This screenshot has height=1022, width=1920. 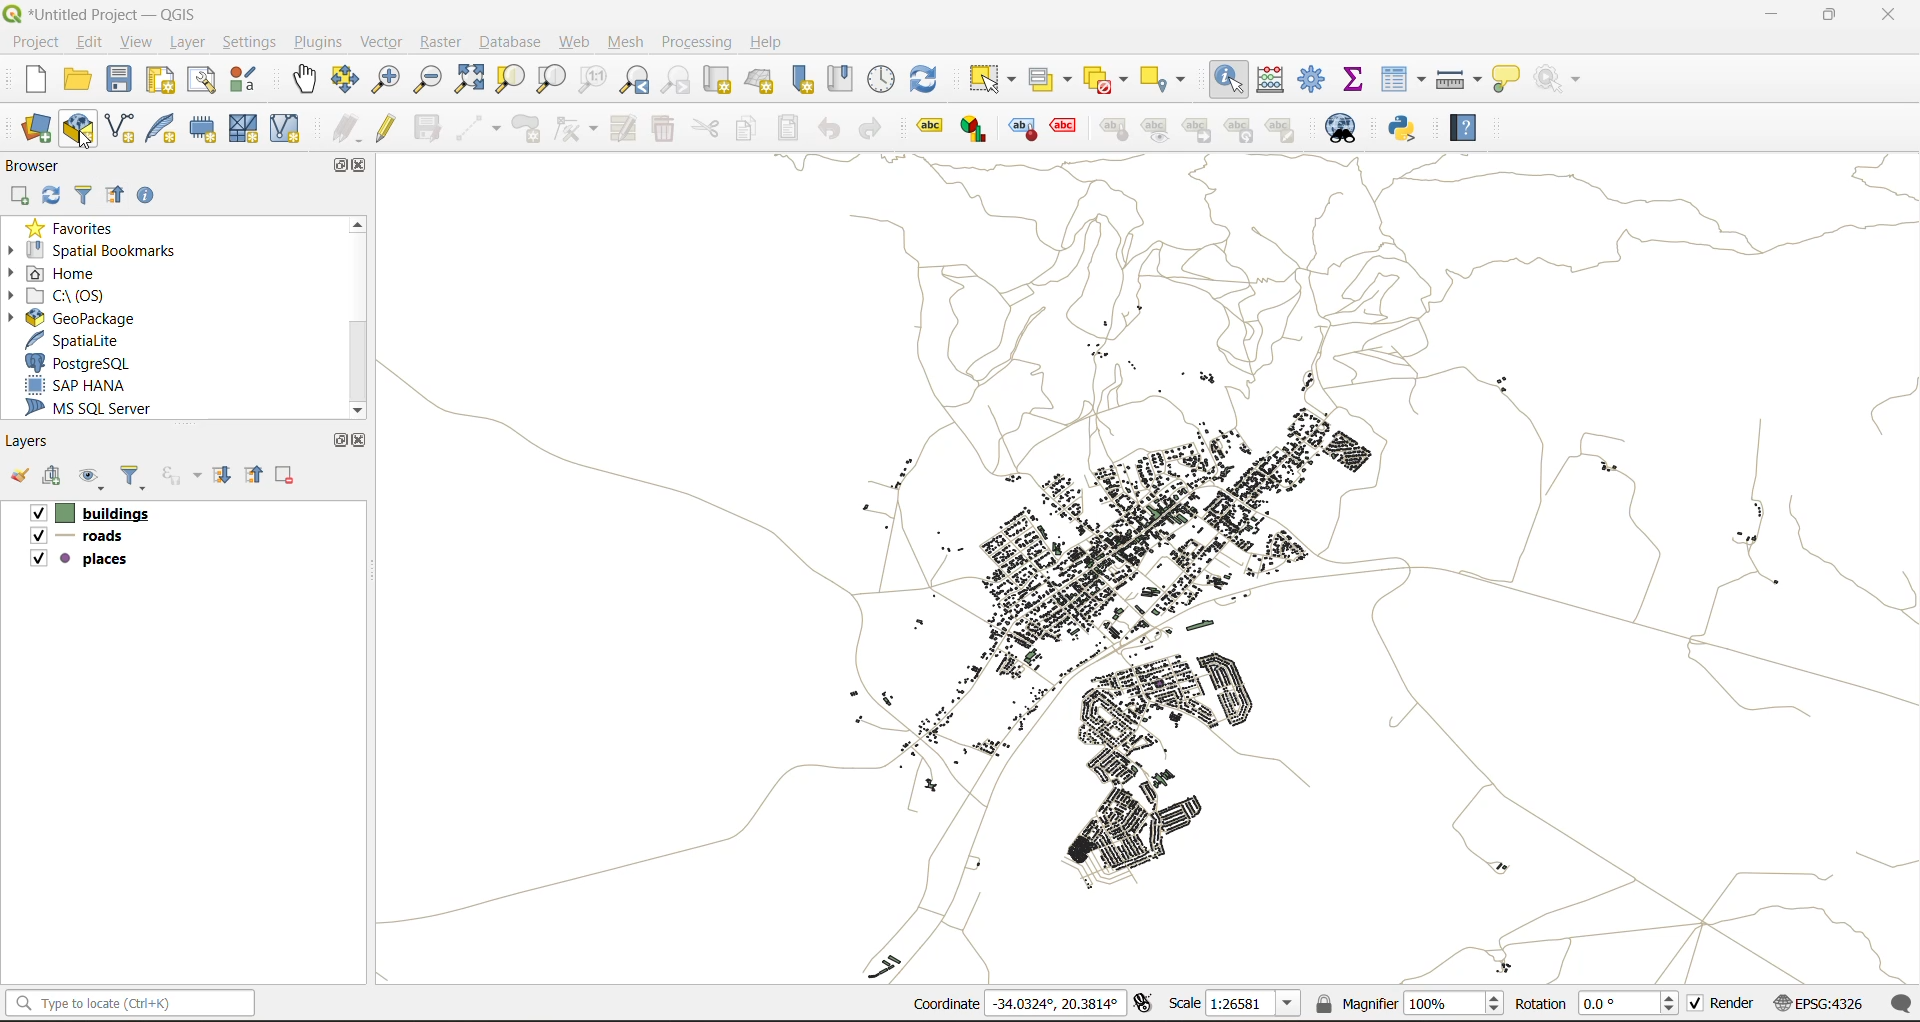 I want to click on new virtual layer, so click(x=285, y=129).